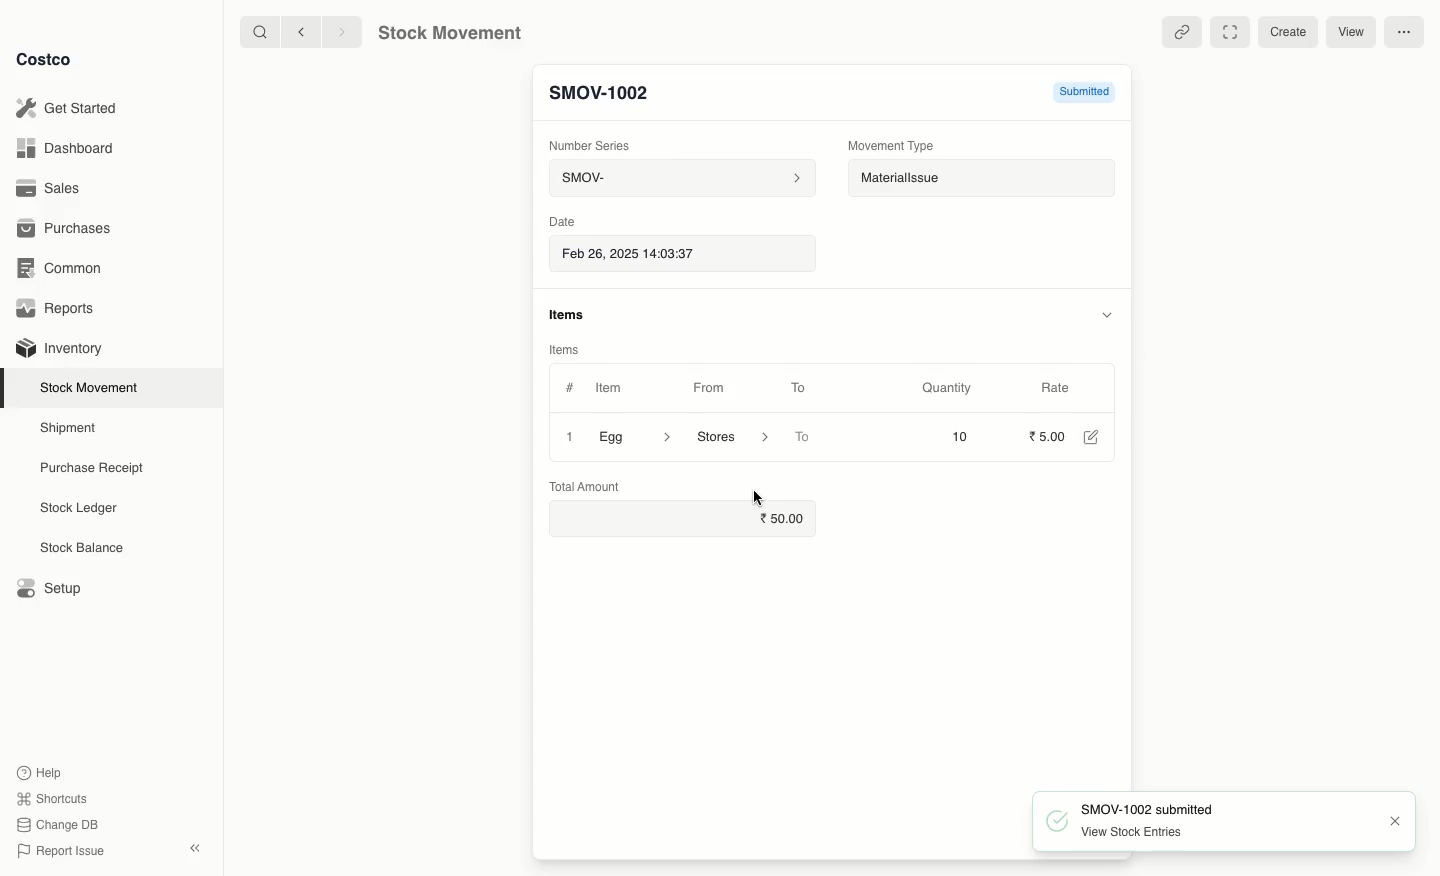  What do you see at coordinates (681, 255) in the screenshot?
I see `Feb 26, 2025 14:03:37` at bounding box center [681, 255].